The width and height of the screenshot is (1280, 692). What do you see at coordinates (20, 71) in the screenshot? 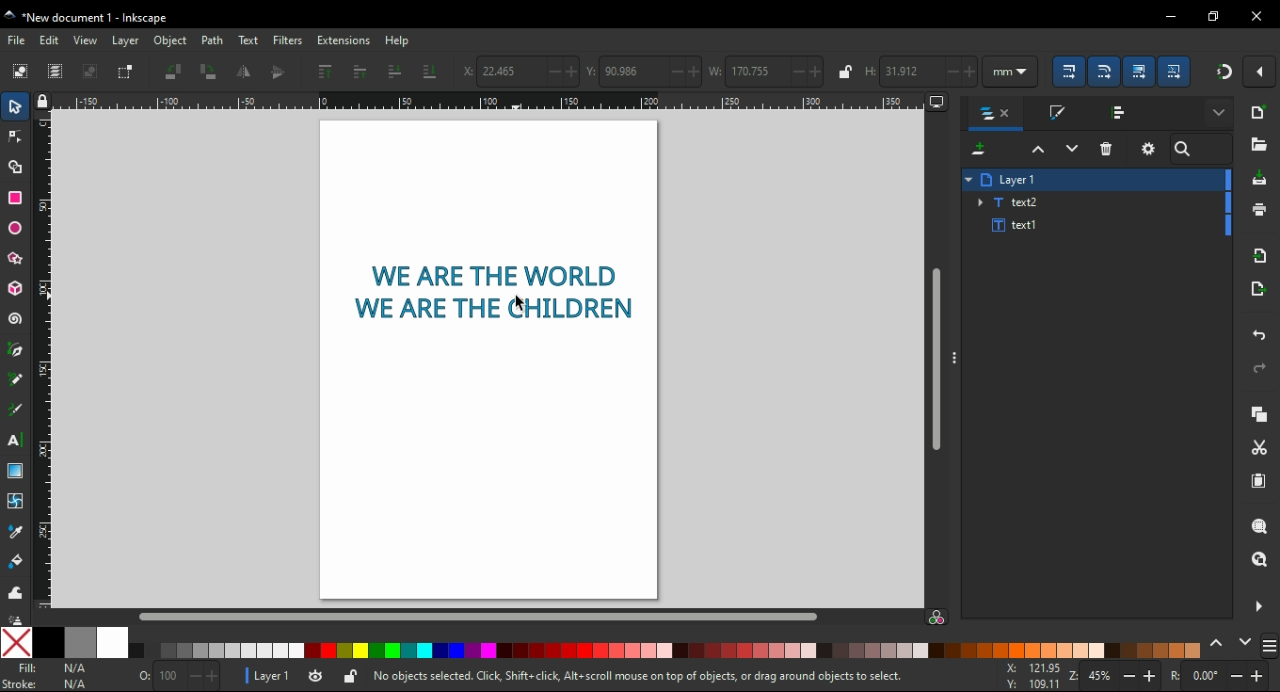
I see `select` at bounding box center [20, 71].